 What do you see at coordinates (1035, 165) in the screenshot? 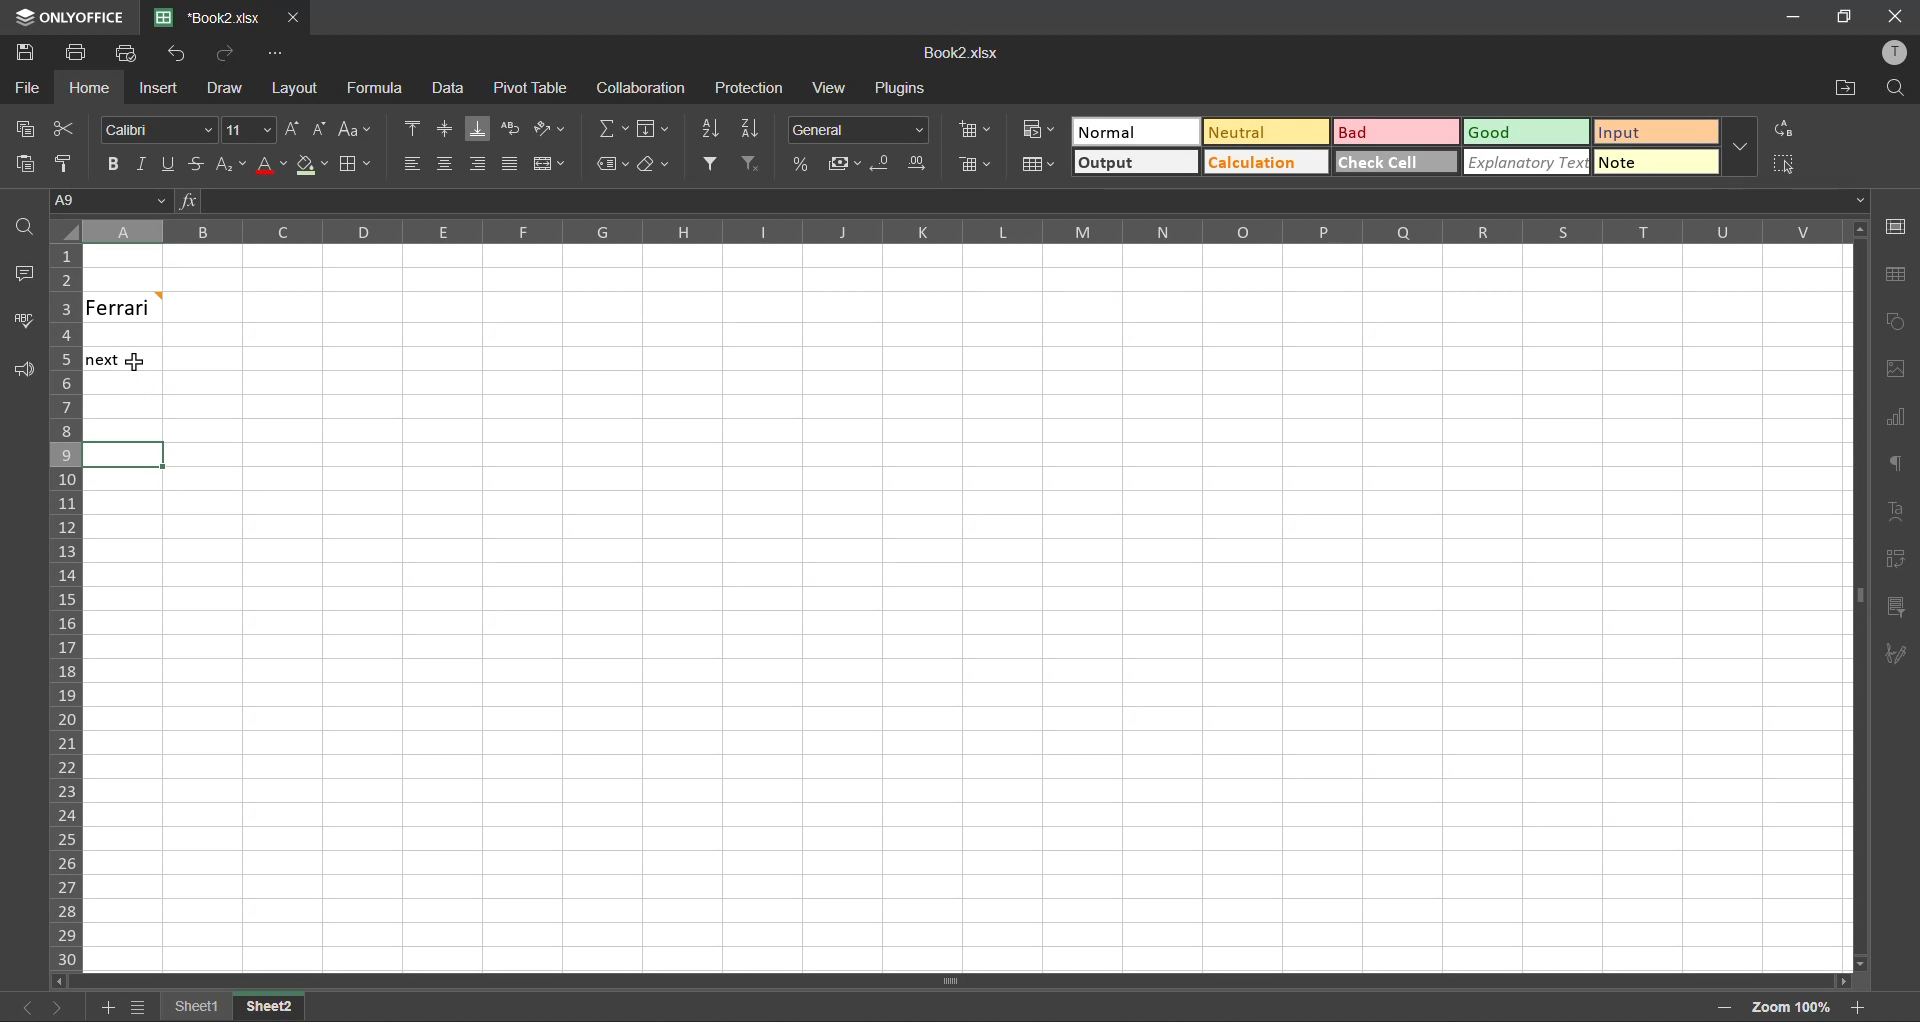
I see `format as table` at bounding box center [1035, 165].